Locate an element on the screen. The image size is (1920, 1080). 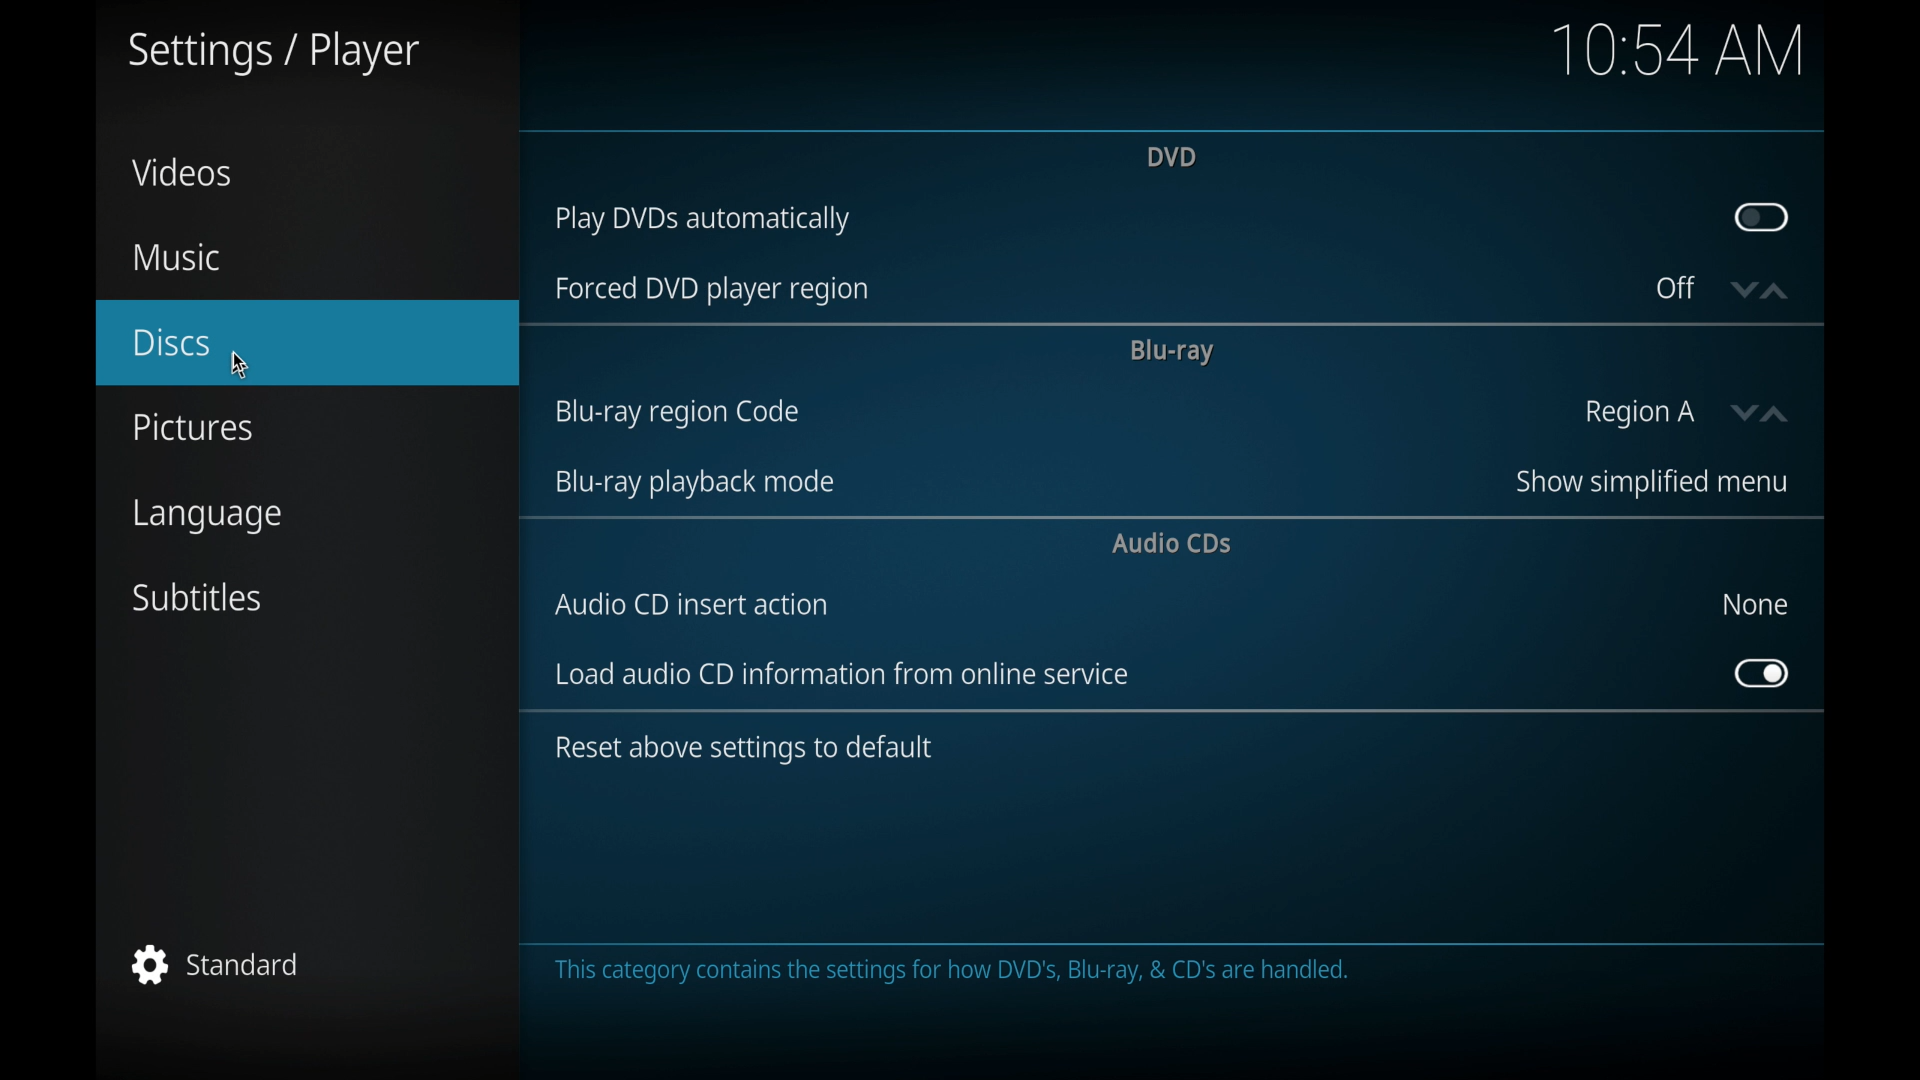
audio cds is located at coordinates (1174, 543).